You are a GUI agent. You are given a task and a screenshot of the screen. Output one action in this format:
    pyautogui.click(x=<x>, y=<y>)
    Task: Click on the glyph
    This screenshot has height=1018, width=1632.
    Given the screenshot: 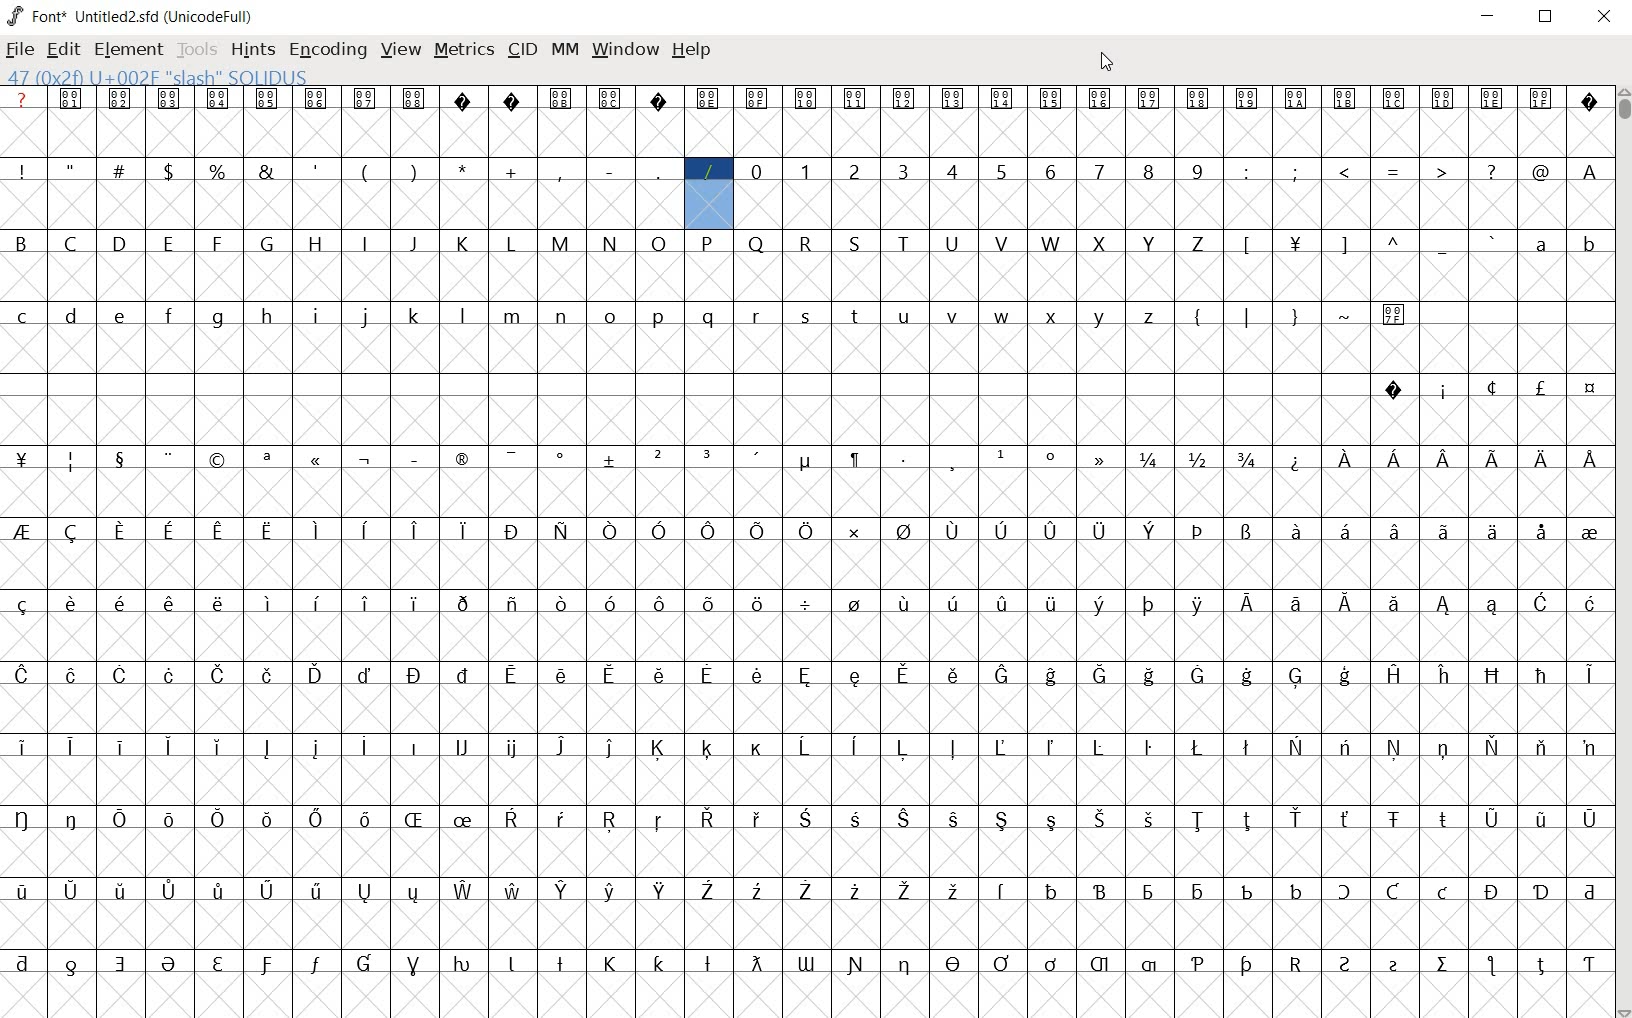 What is the action you would take?
    pyautogui.click(x=461, y=316)
    